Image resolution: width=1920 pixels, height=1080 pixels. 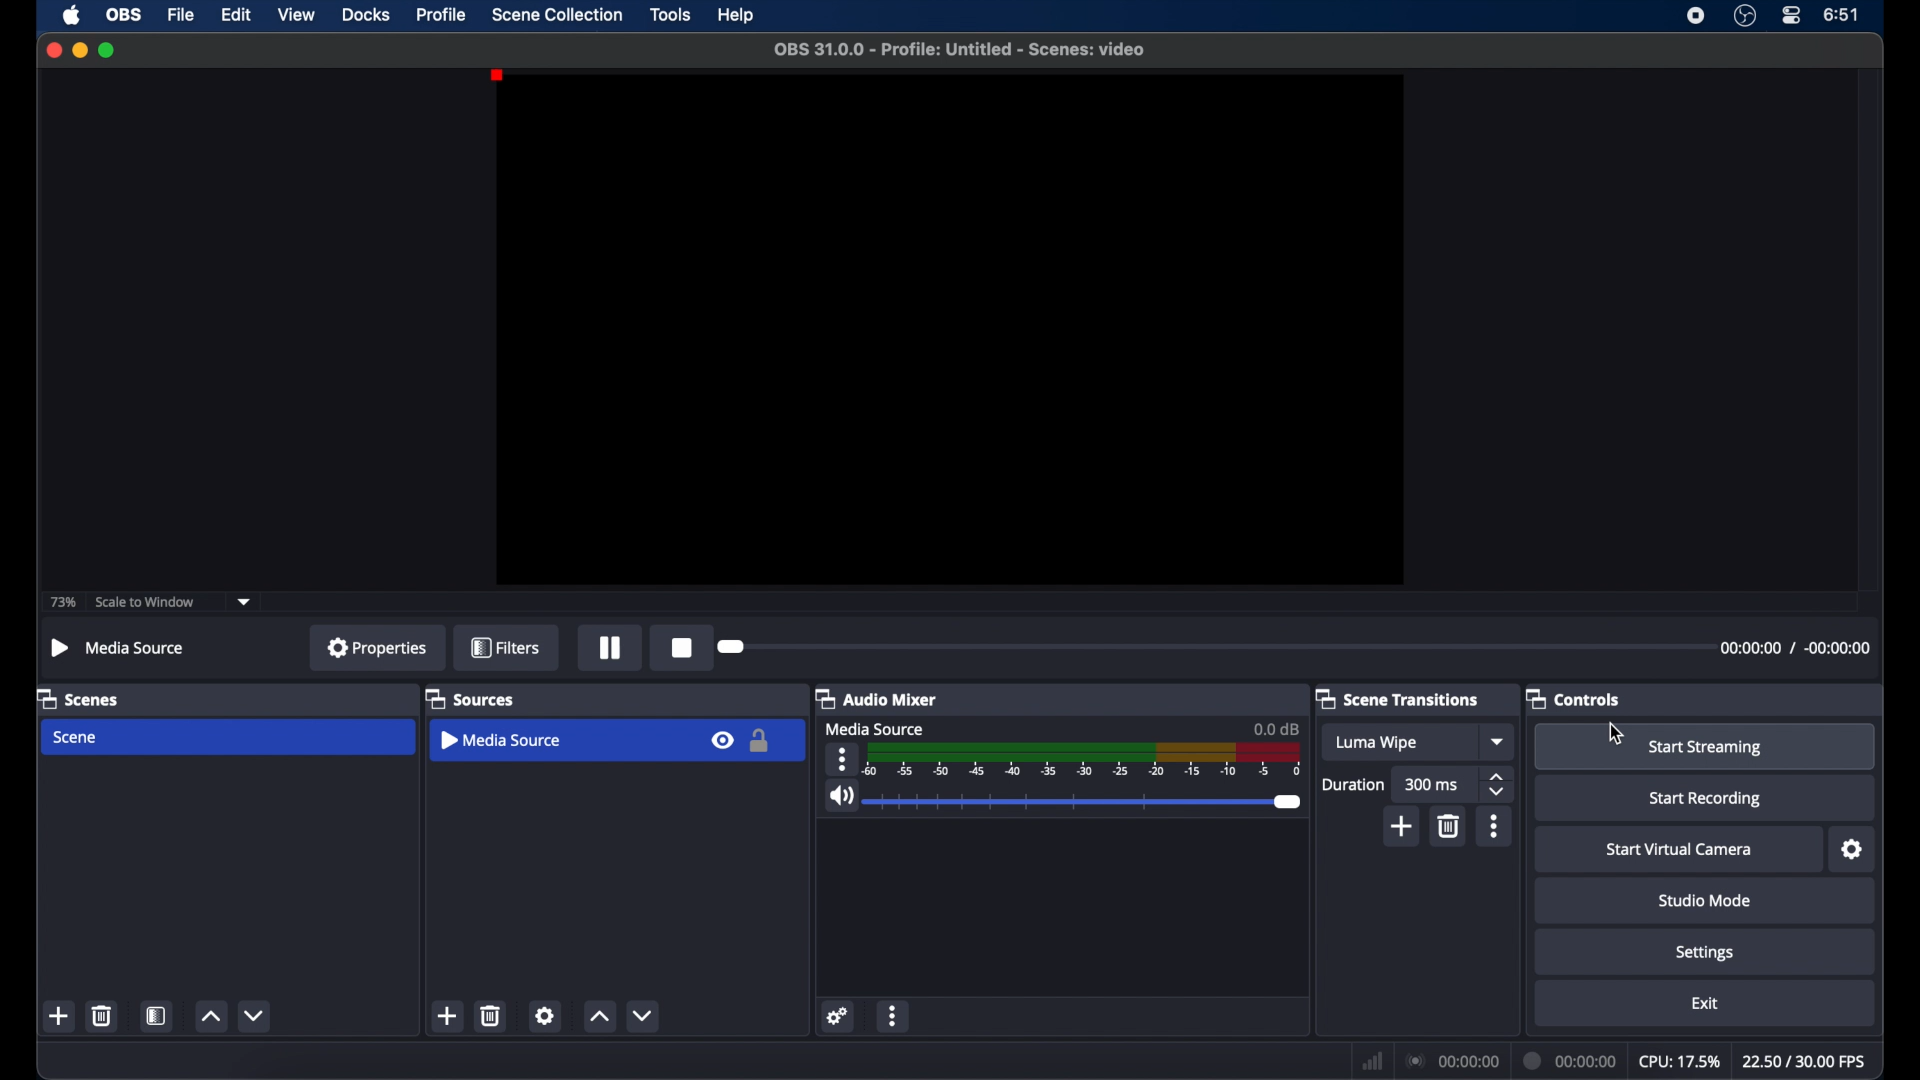 What do you see at coordinates (1495, 826) in the screenshot?
I see `more options` at bounding box center [1495, 826].